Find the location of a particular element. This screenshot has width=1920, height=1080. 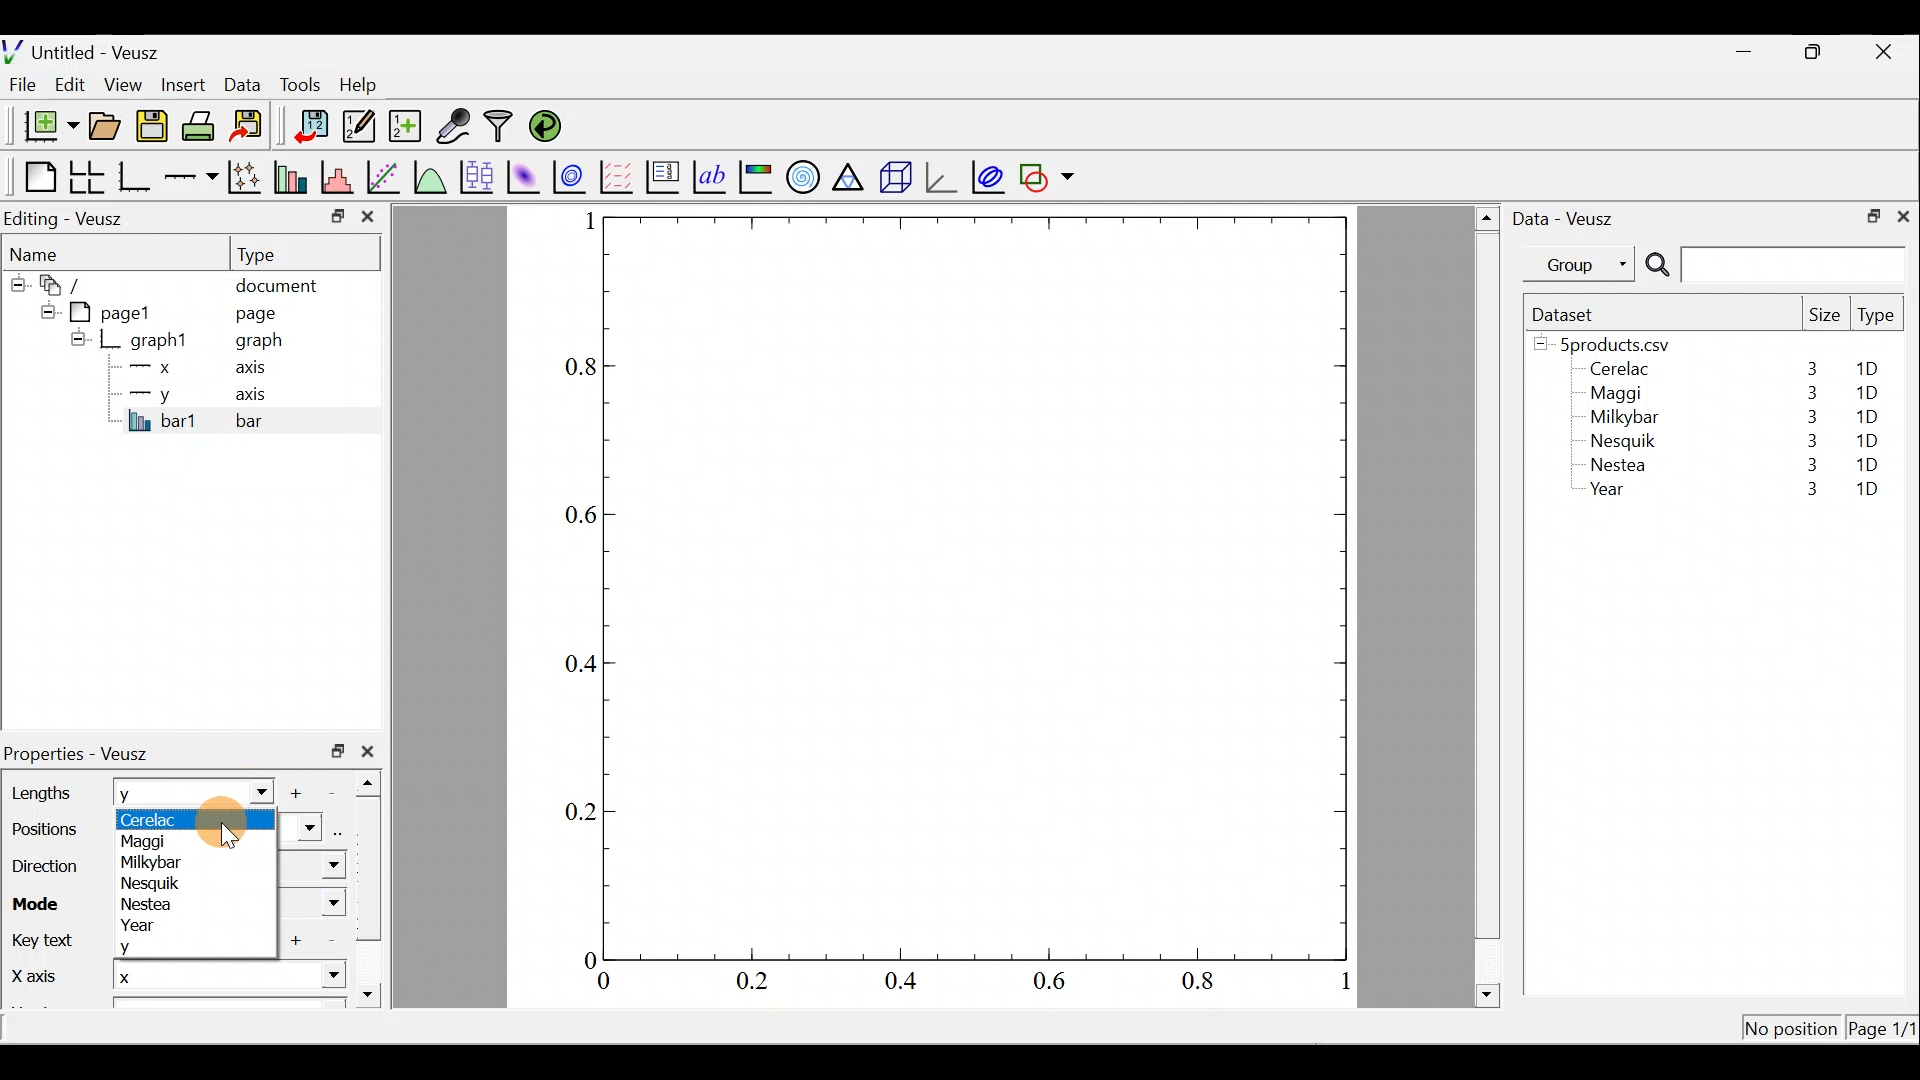

Open a document is located at coordinates (107, 128).